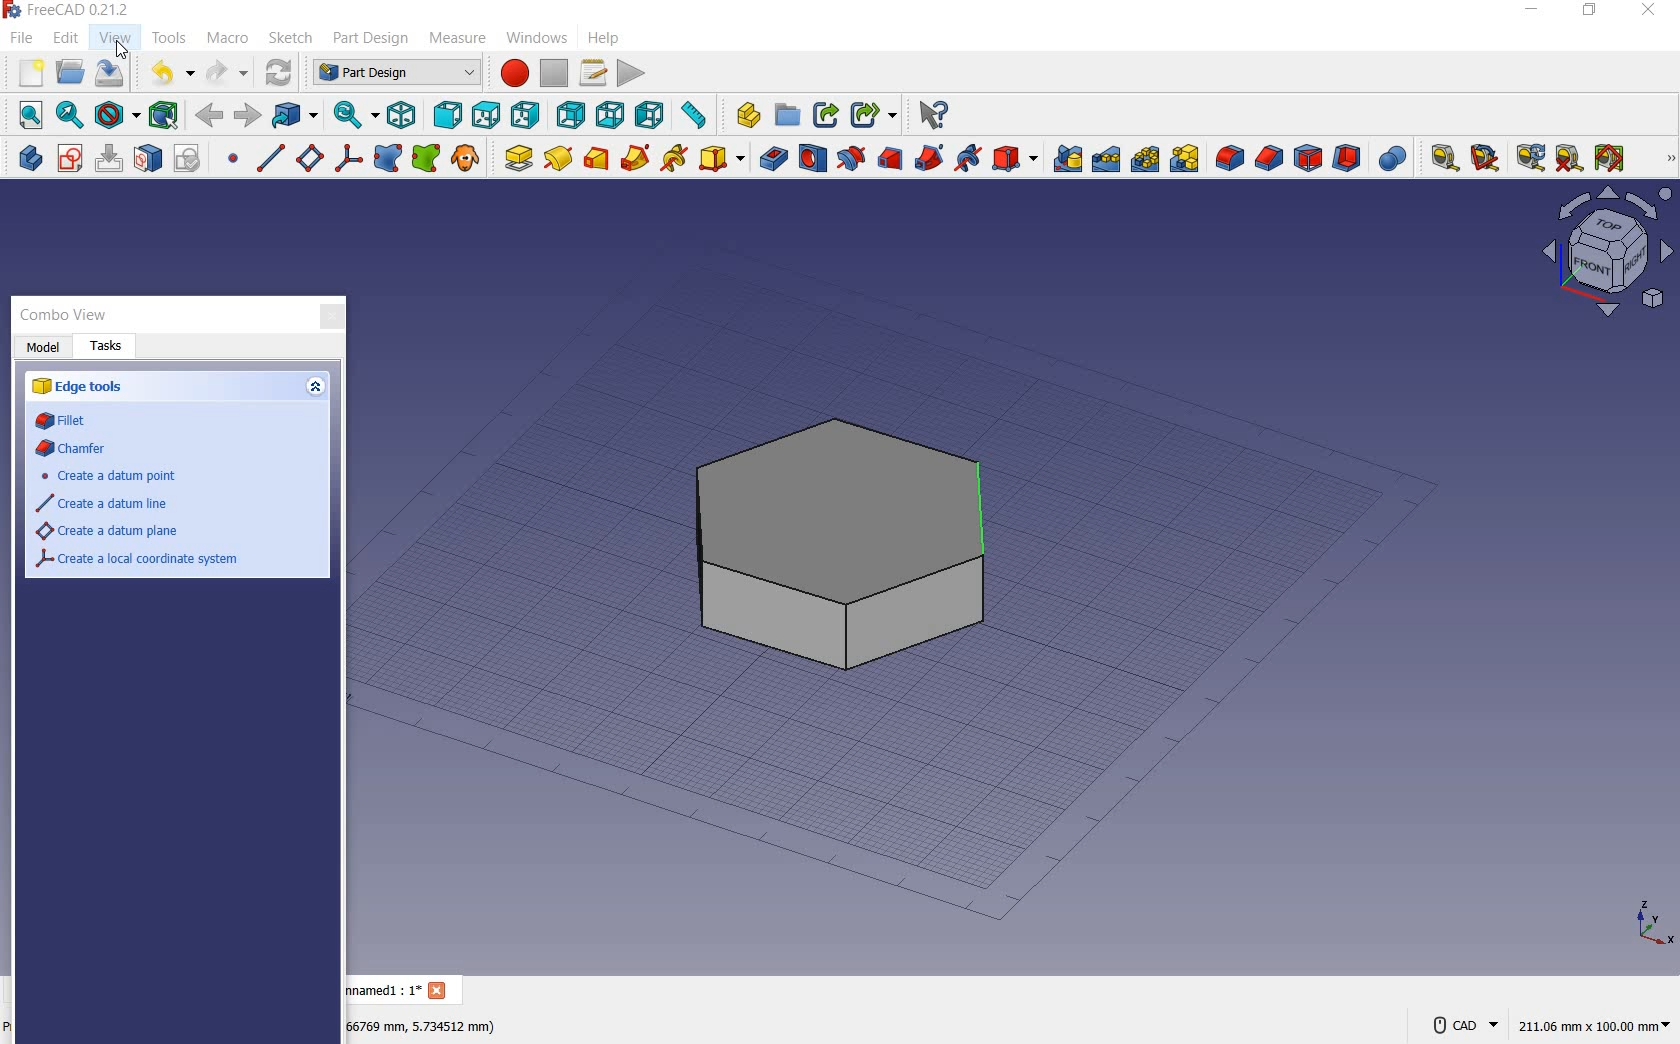 This screenshot has width=1680, height=1044. What do you see at coordinates (26, 155) in the screenshot?
I see `create body` at bounding box center [26, 155].